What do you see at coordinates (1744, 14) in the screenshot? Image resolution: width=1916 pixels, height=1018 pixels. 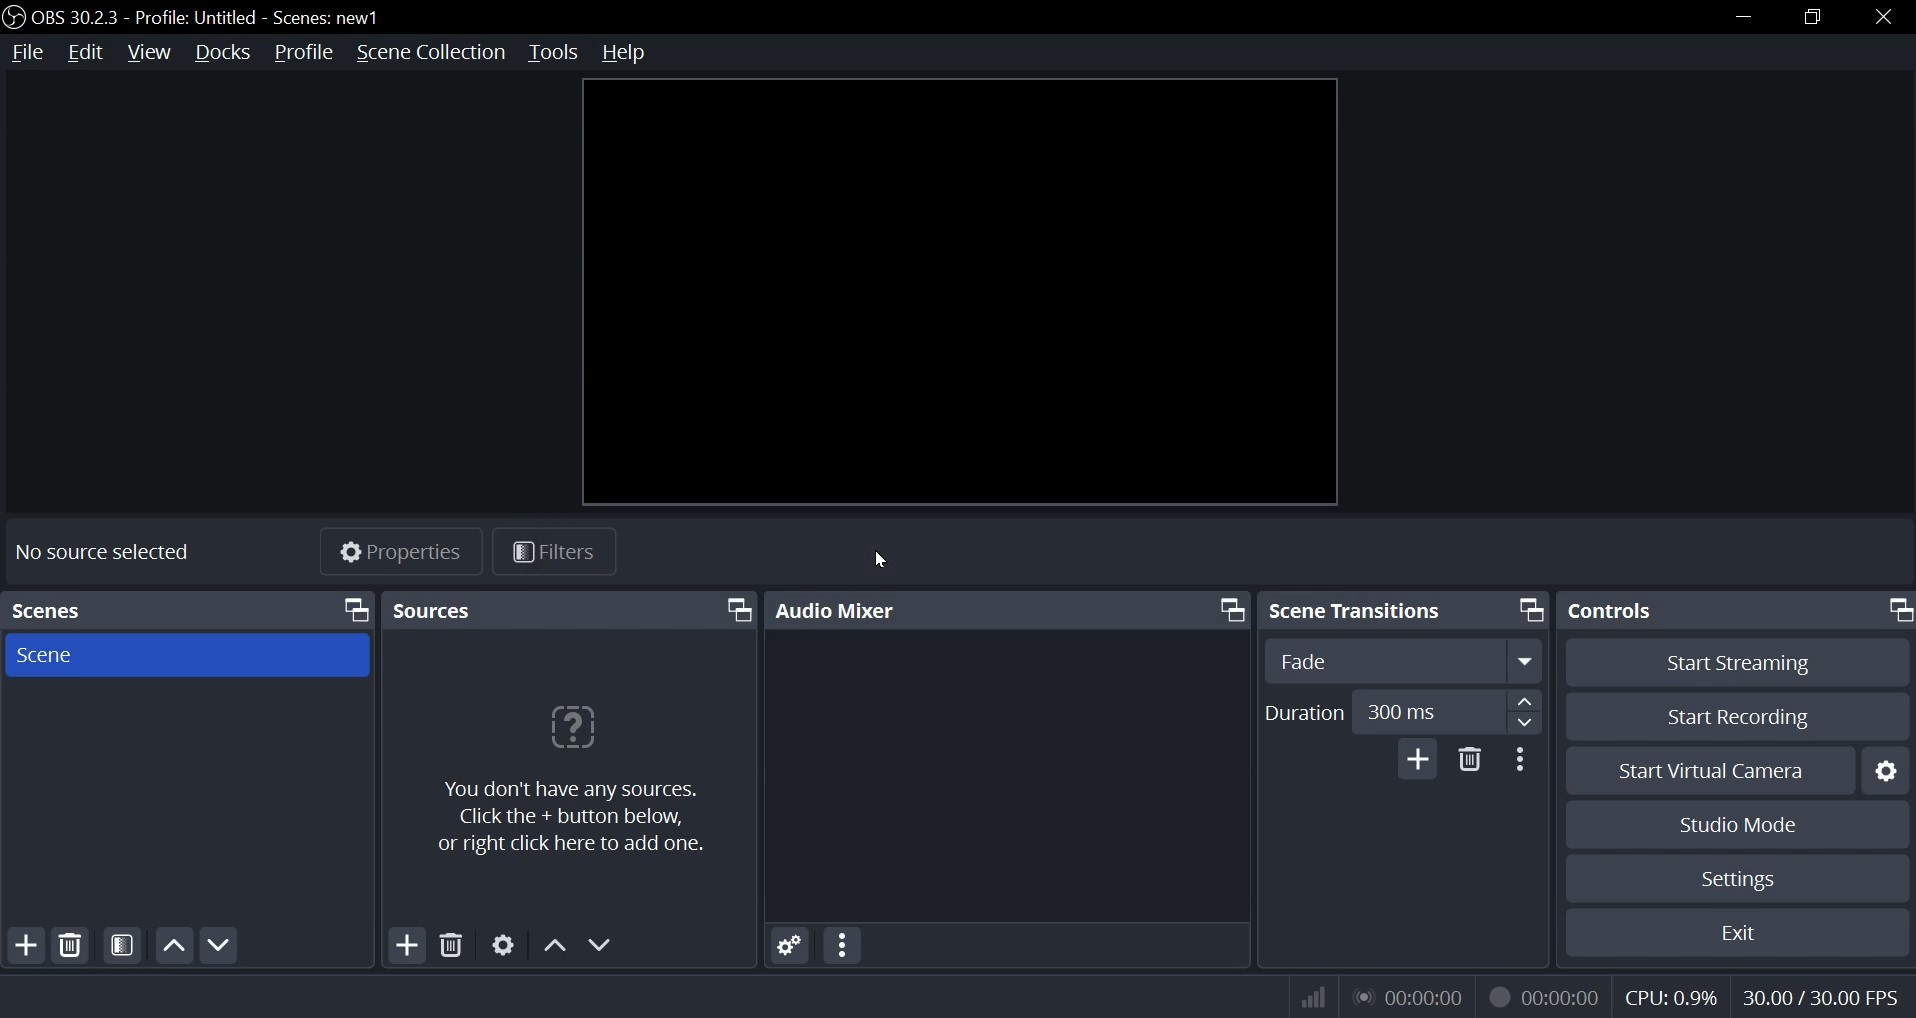 I see `minimize` at bounding box center [1744, 14].